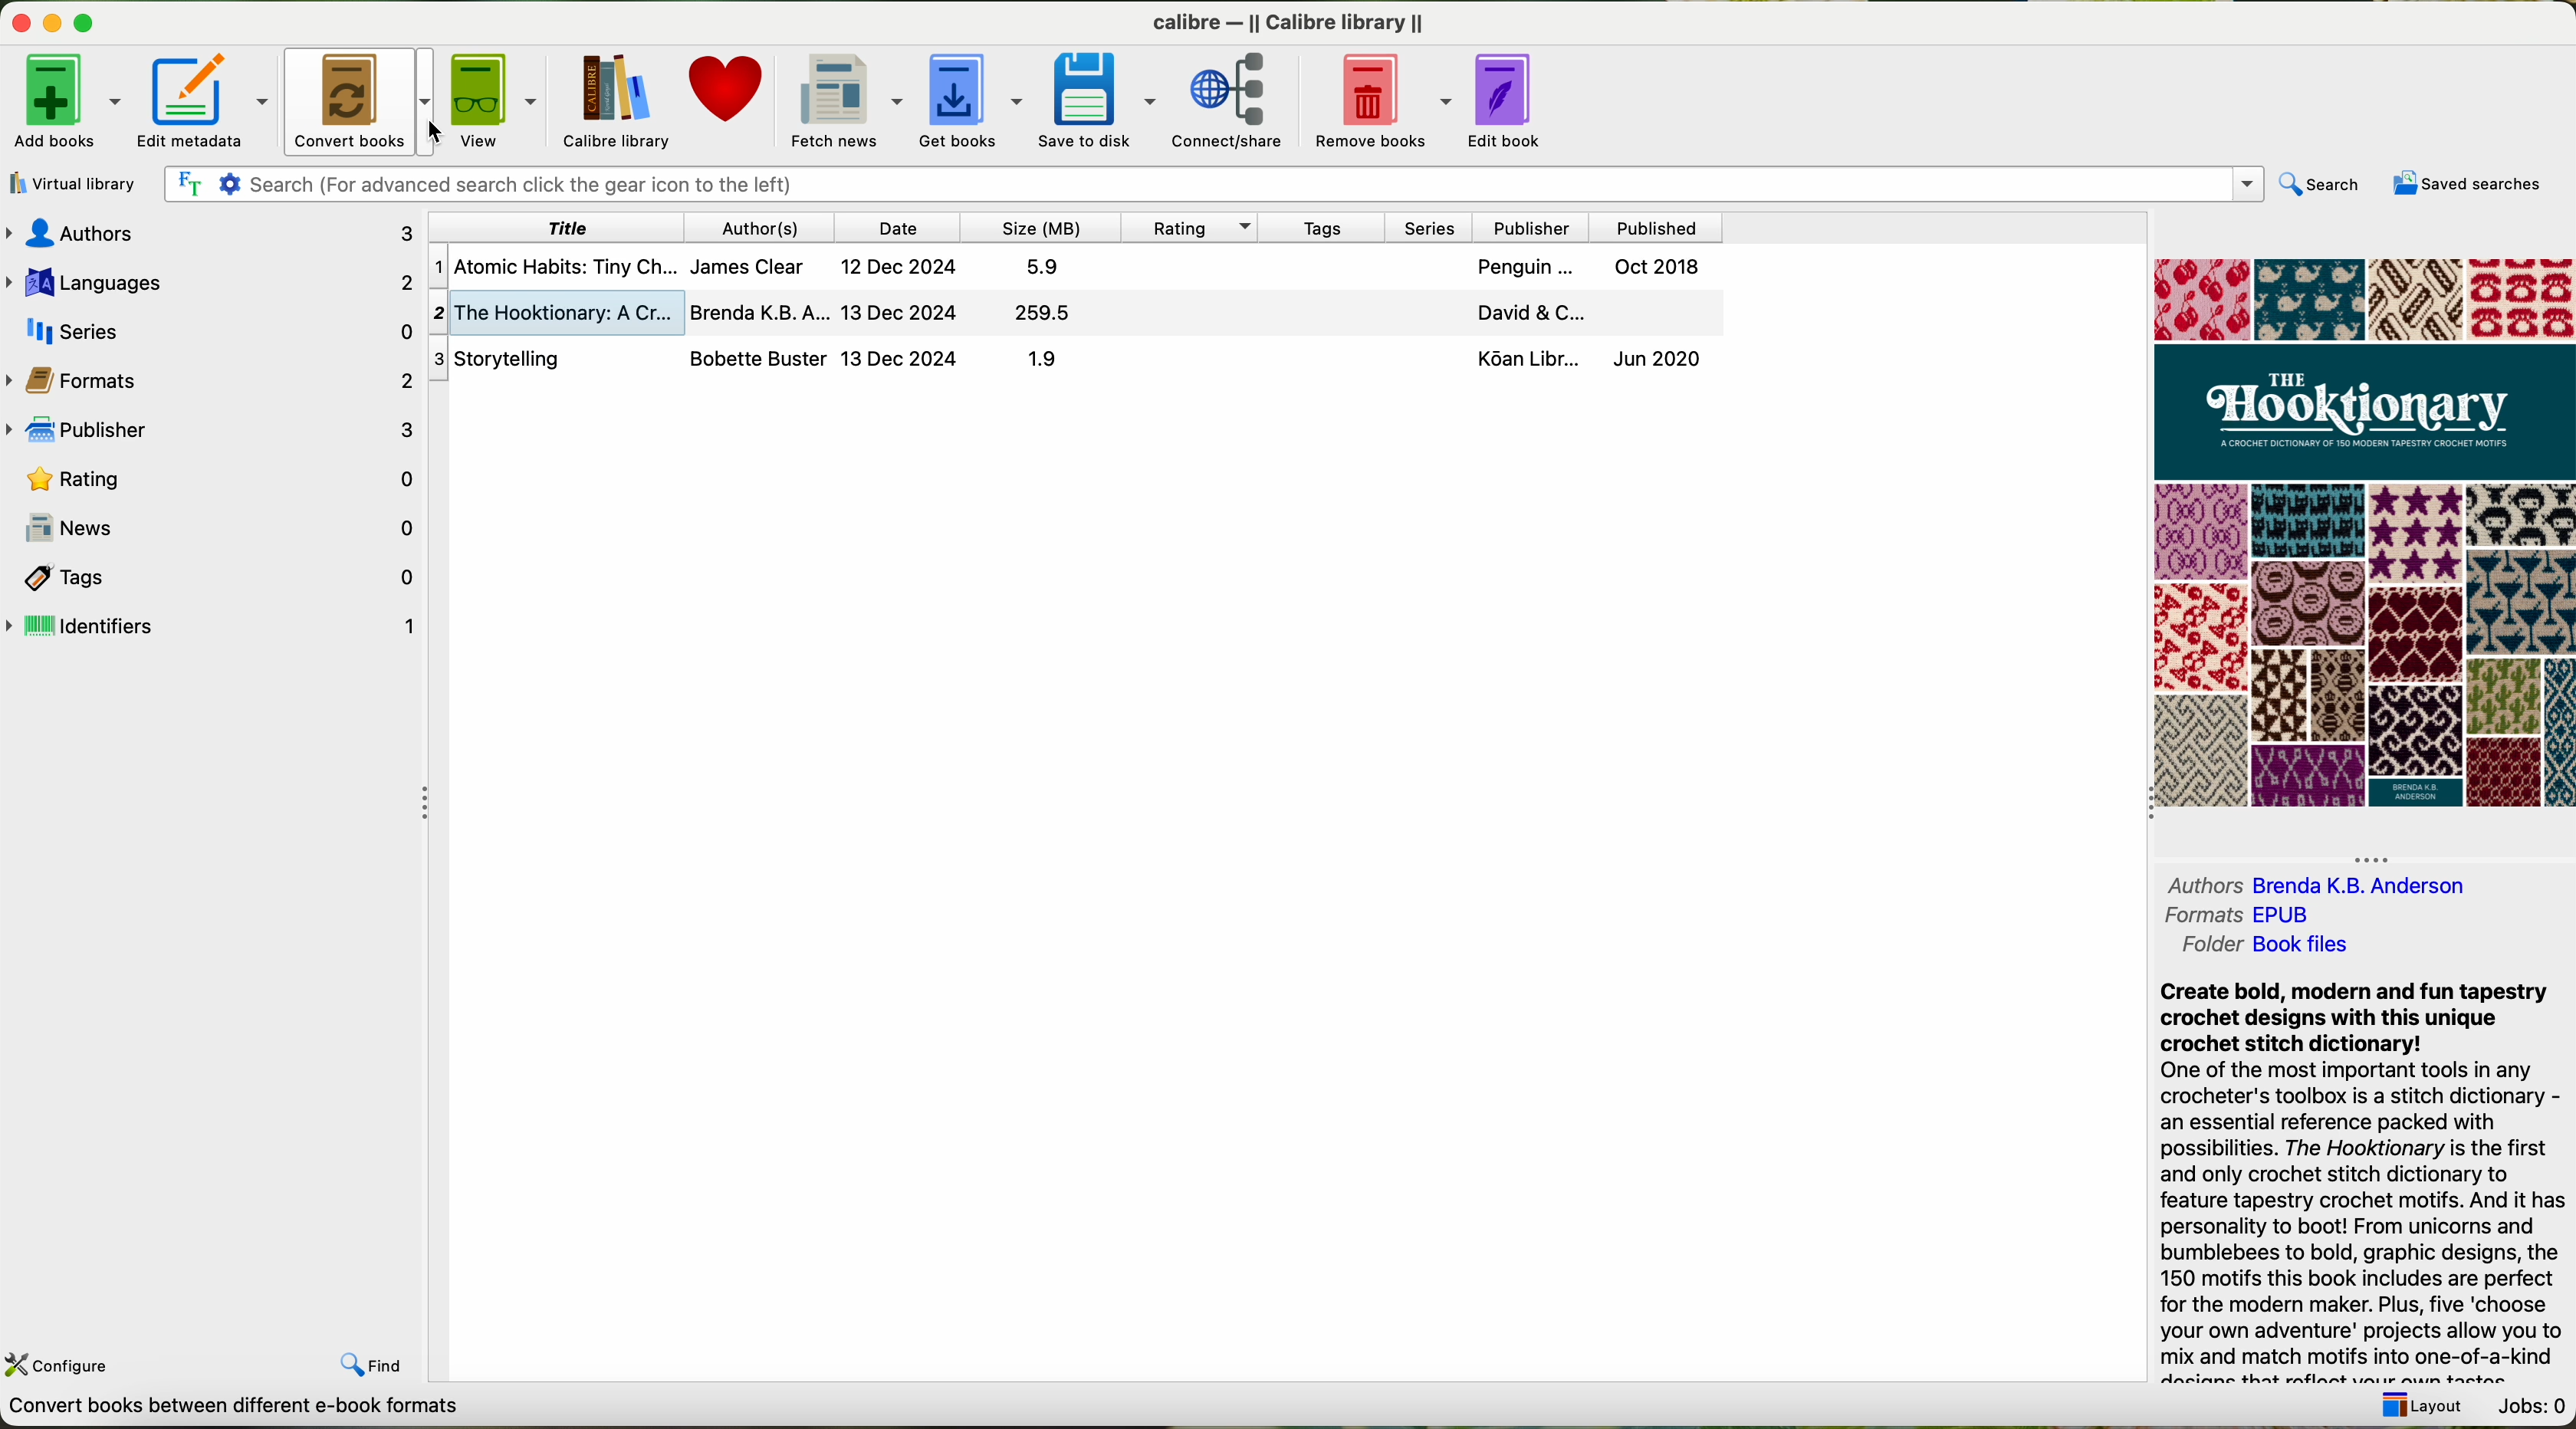  What do you see at coordinates (2144, 803) in the screenshot?
I see `Collapse` at bounding box center [2144, 803].